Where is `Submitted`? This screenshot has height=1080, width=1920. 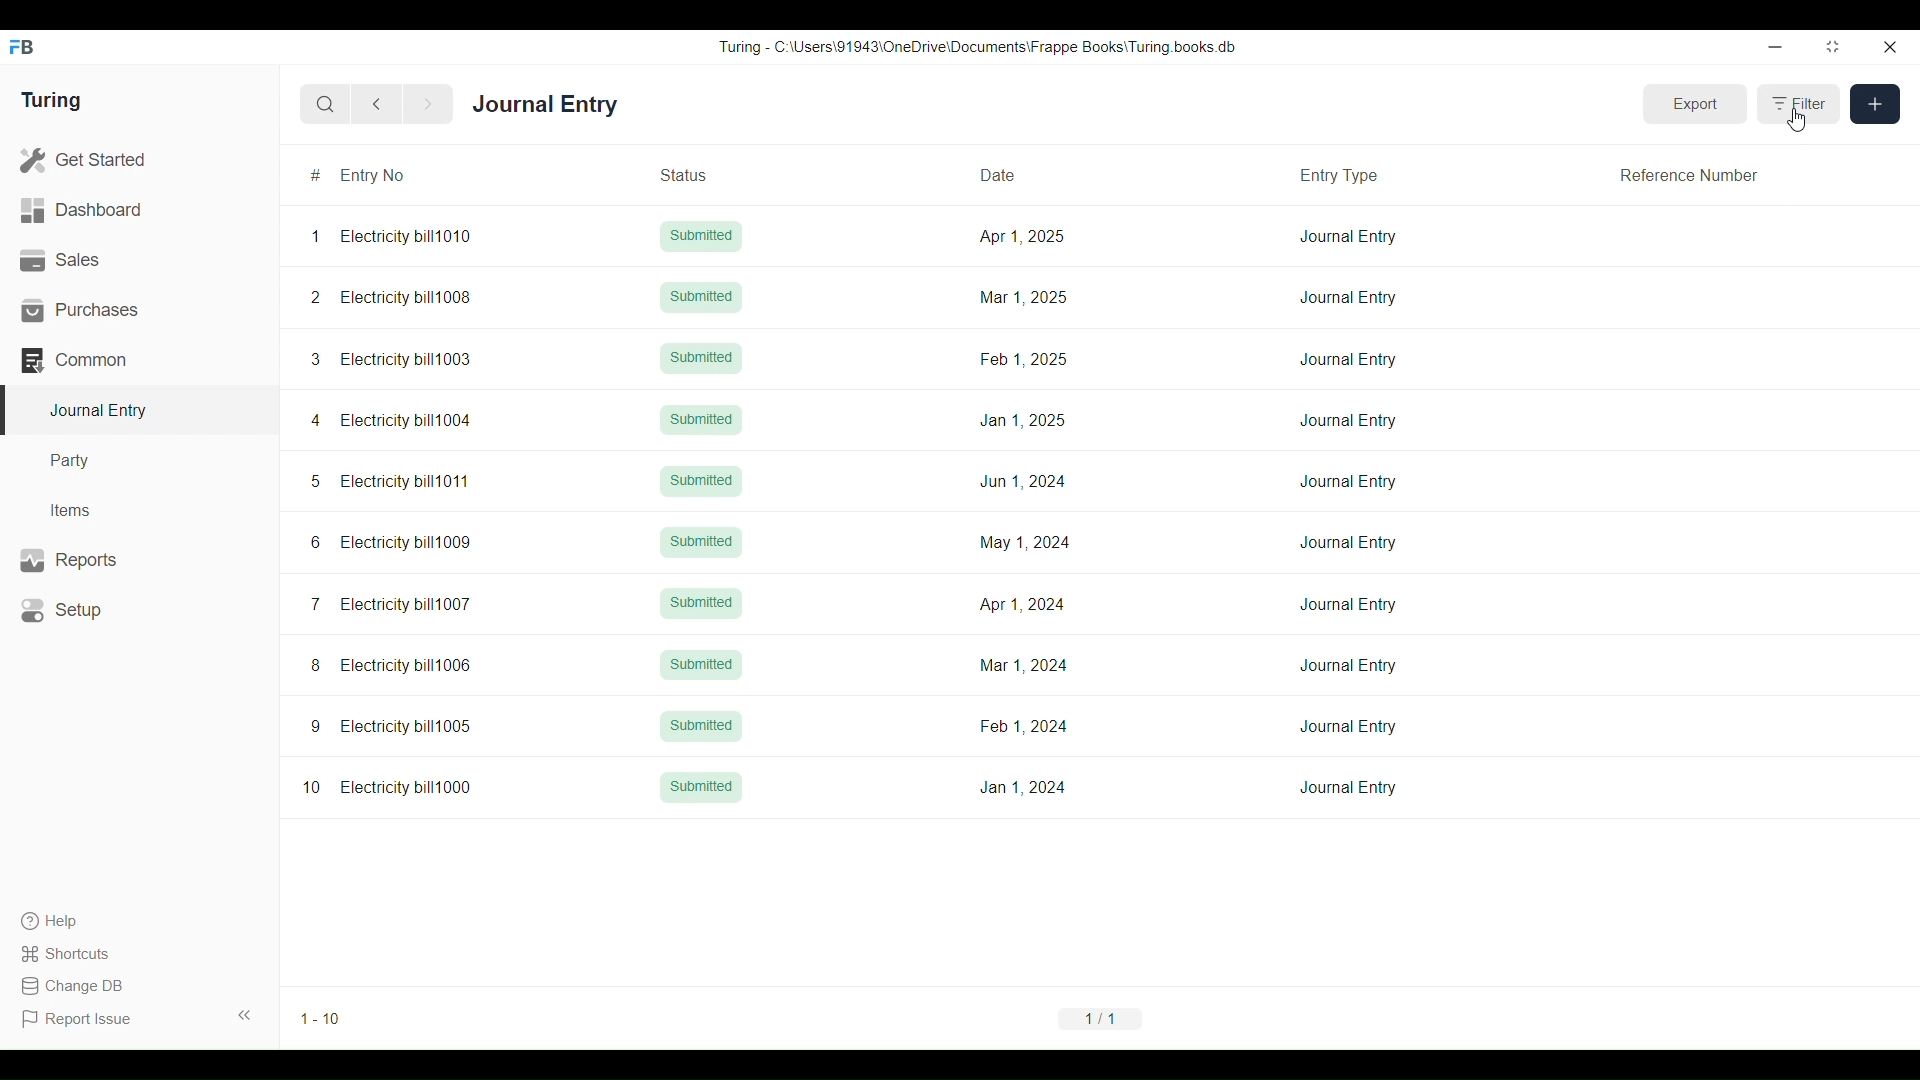 Submitted is located at coordinates (700, 420).